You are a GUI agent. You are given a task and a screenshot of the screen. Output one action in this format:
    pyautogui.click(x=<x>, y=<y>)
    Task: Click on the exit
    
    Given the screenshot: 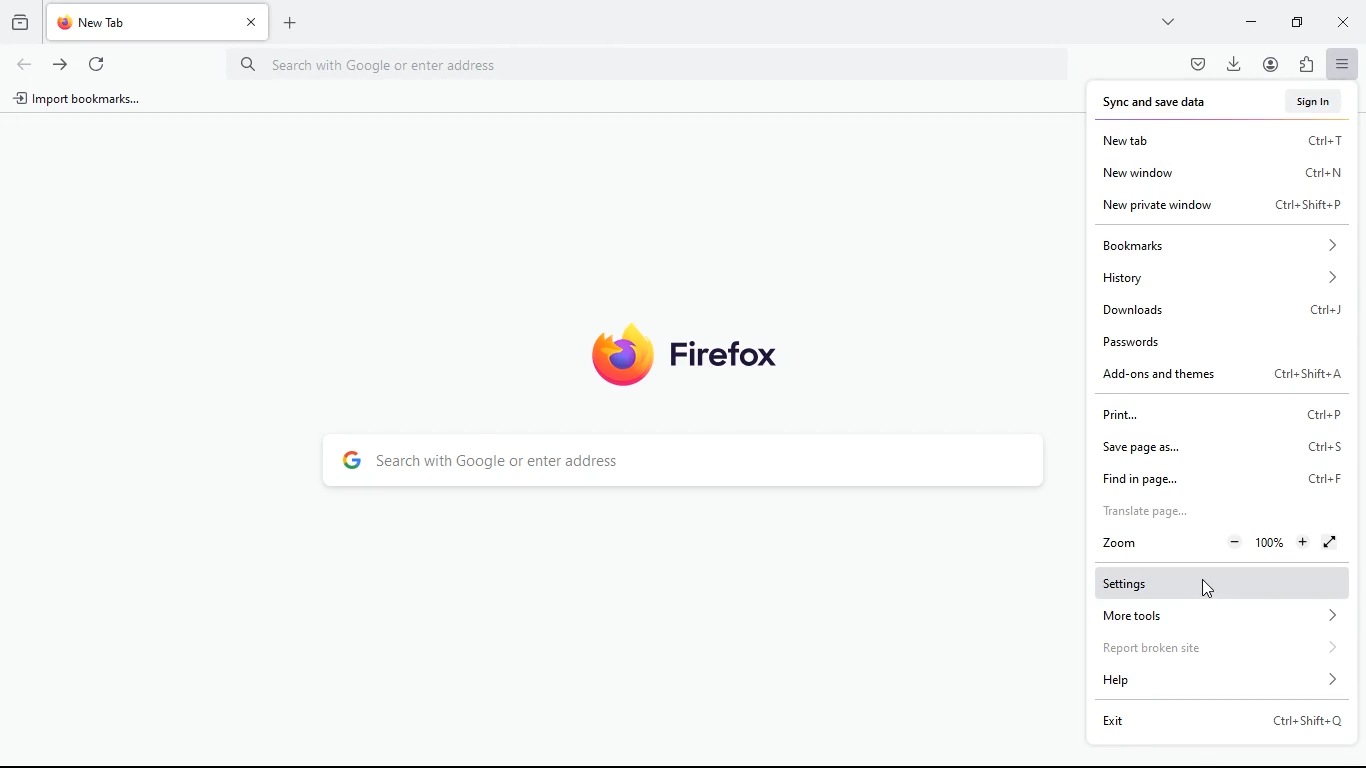 What is the action you would take?
    pyautogui.click(x=1217, y=722)
    